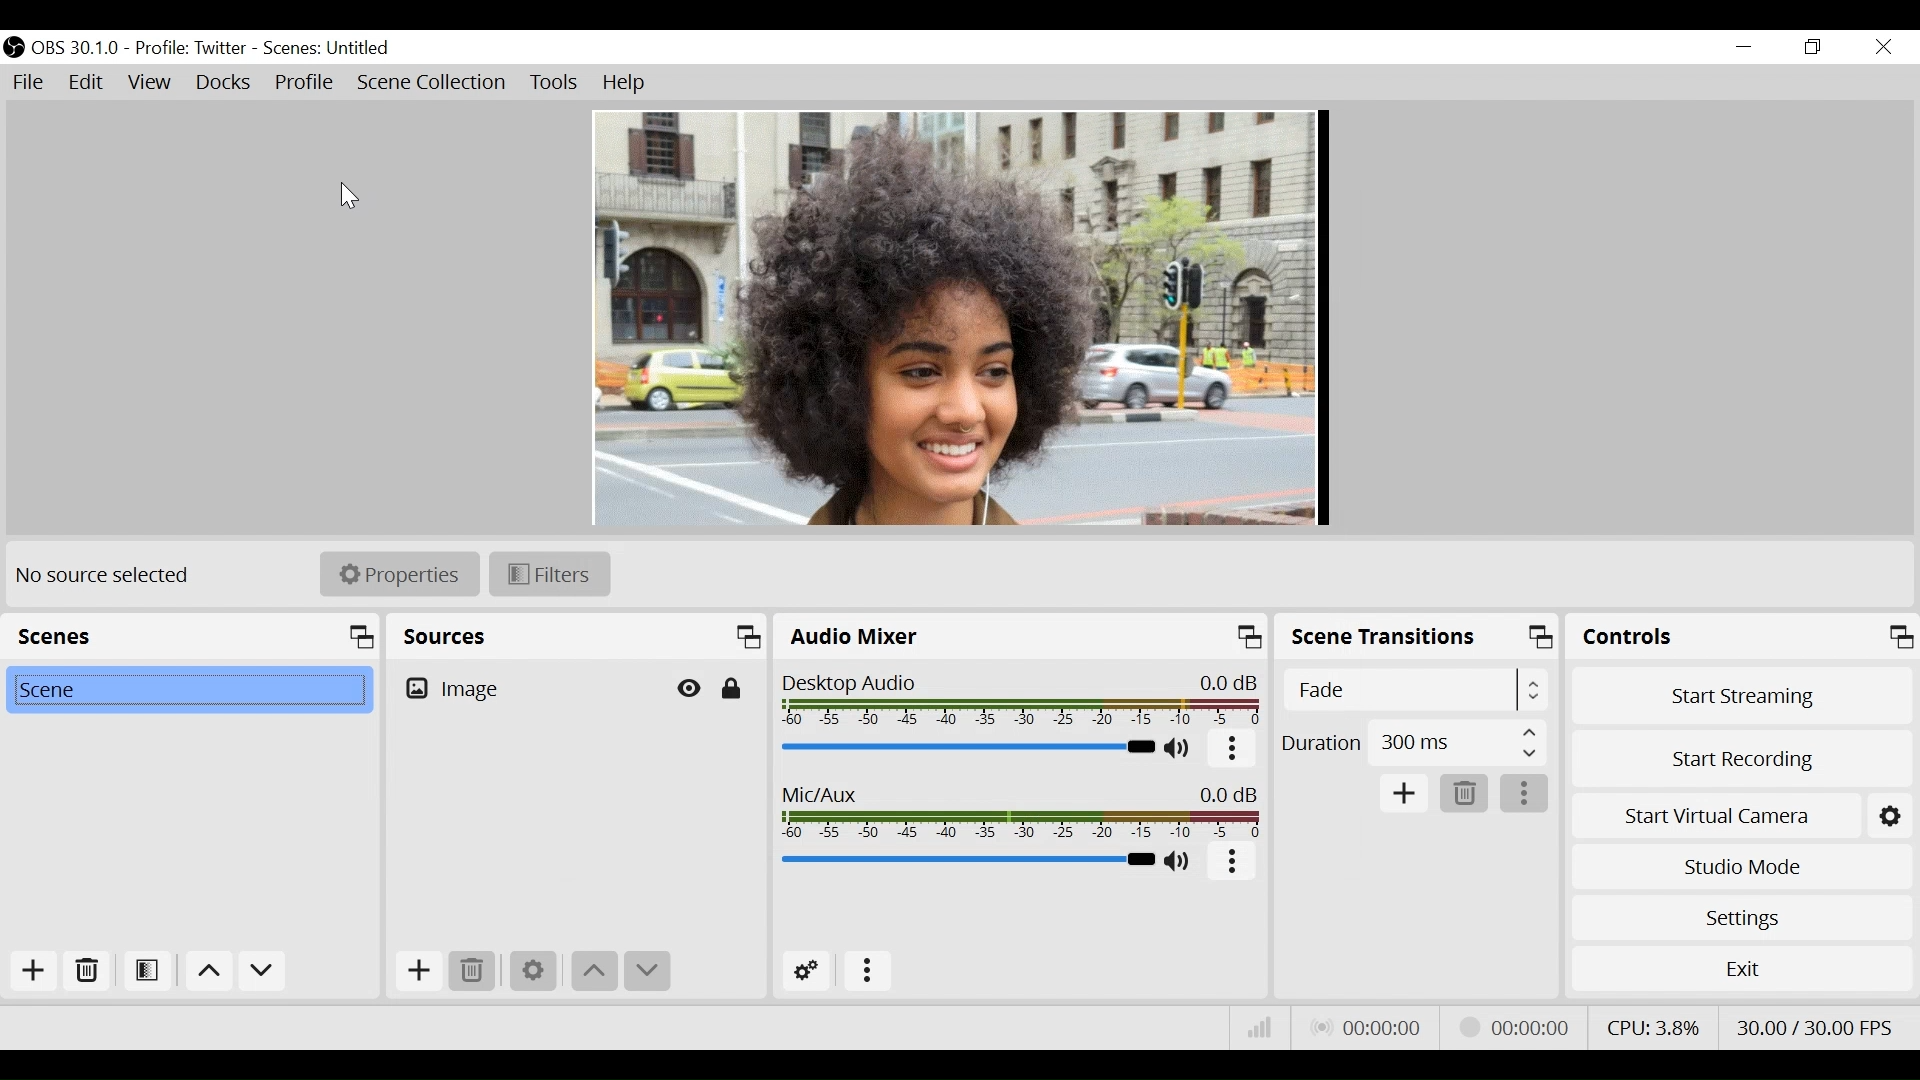  What do you see at coordinates (1418, 639) in the screenshot?
I see `Scene Transitions` at bounding box center [1418, 639].